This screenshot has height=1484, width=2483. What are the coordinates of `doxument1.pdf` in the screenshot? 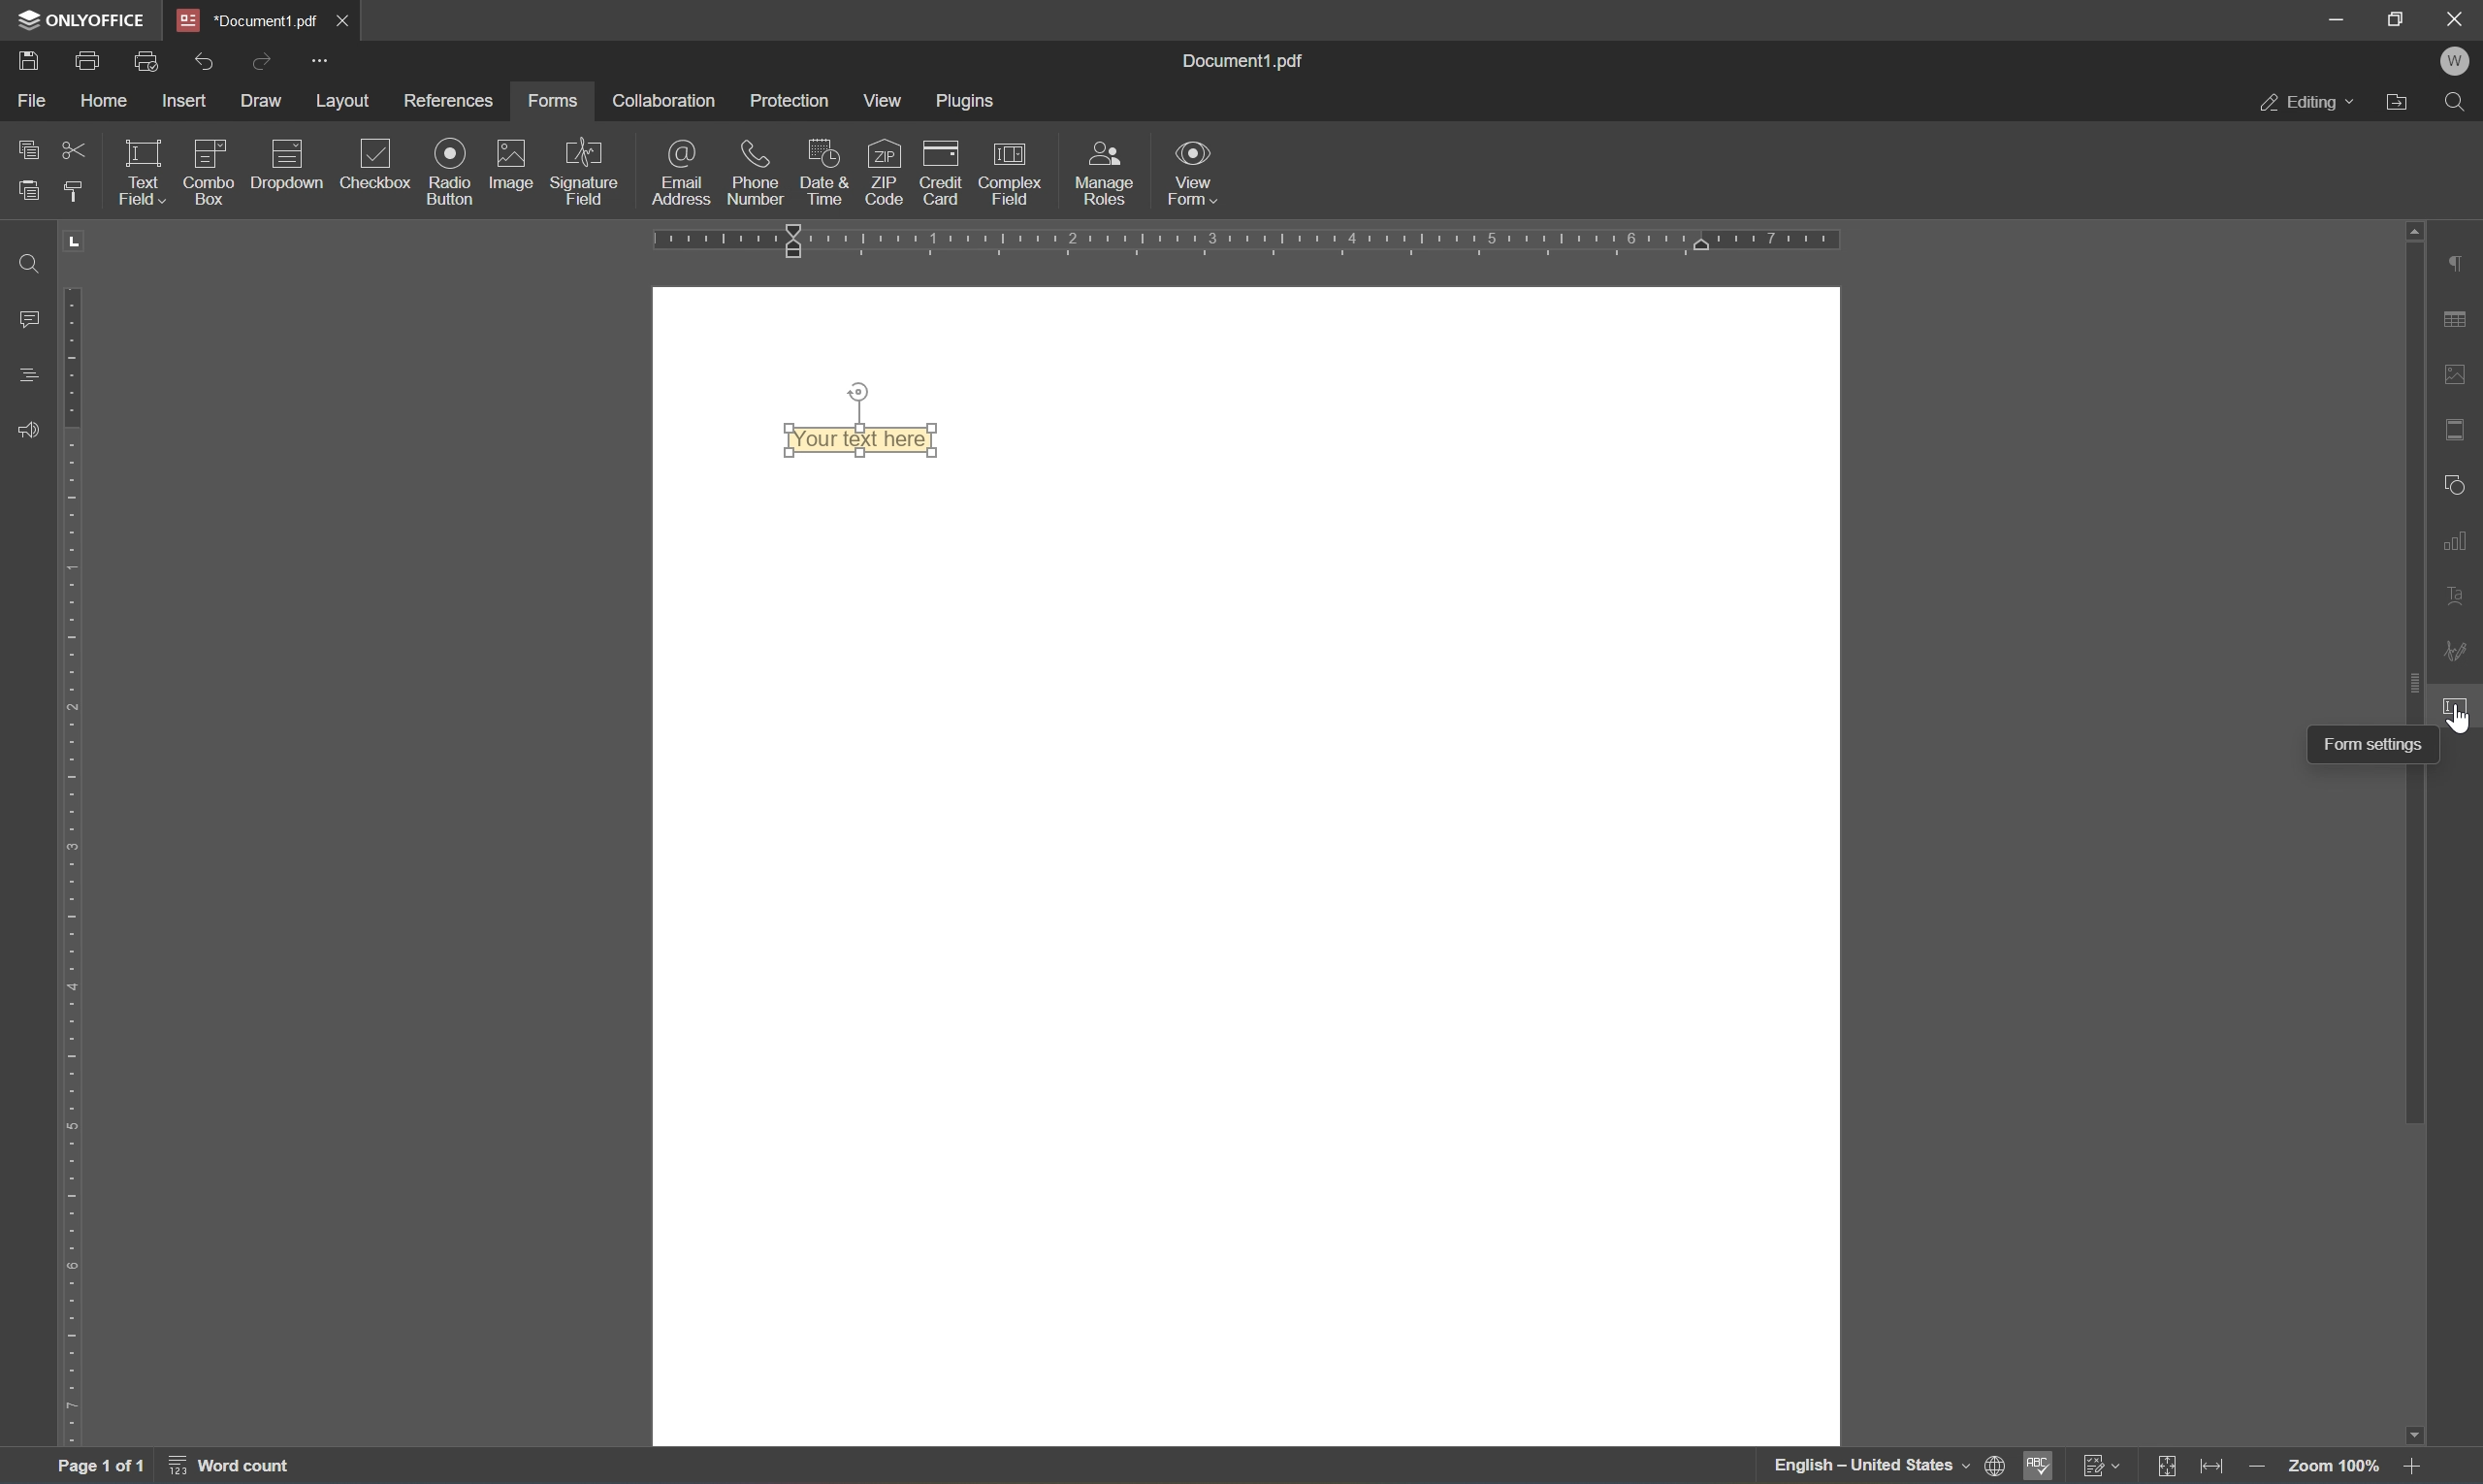 It's located at (246, 21).